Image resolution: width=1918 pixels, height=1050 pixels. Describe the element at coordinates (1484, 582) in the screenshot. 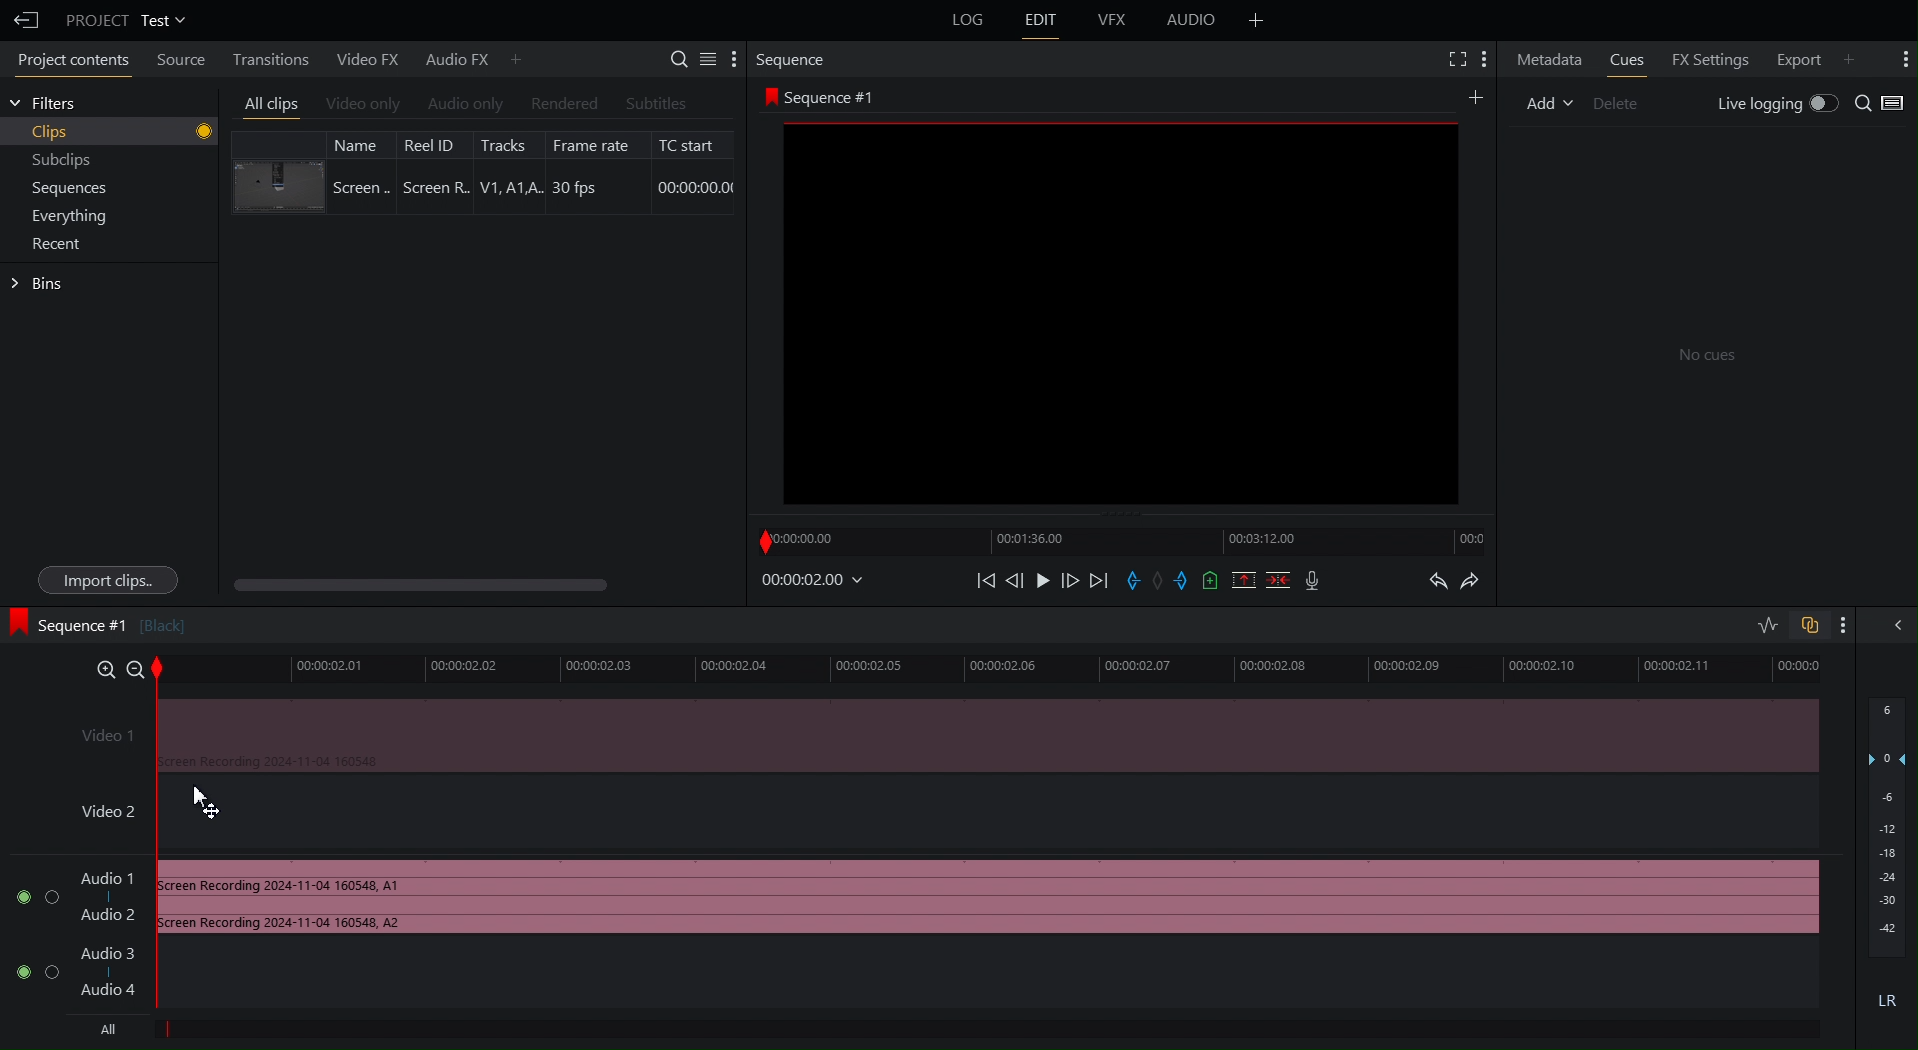

I see `Redo` at that location.